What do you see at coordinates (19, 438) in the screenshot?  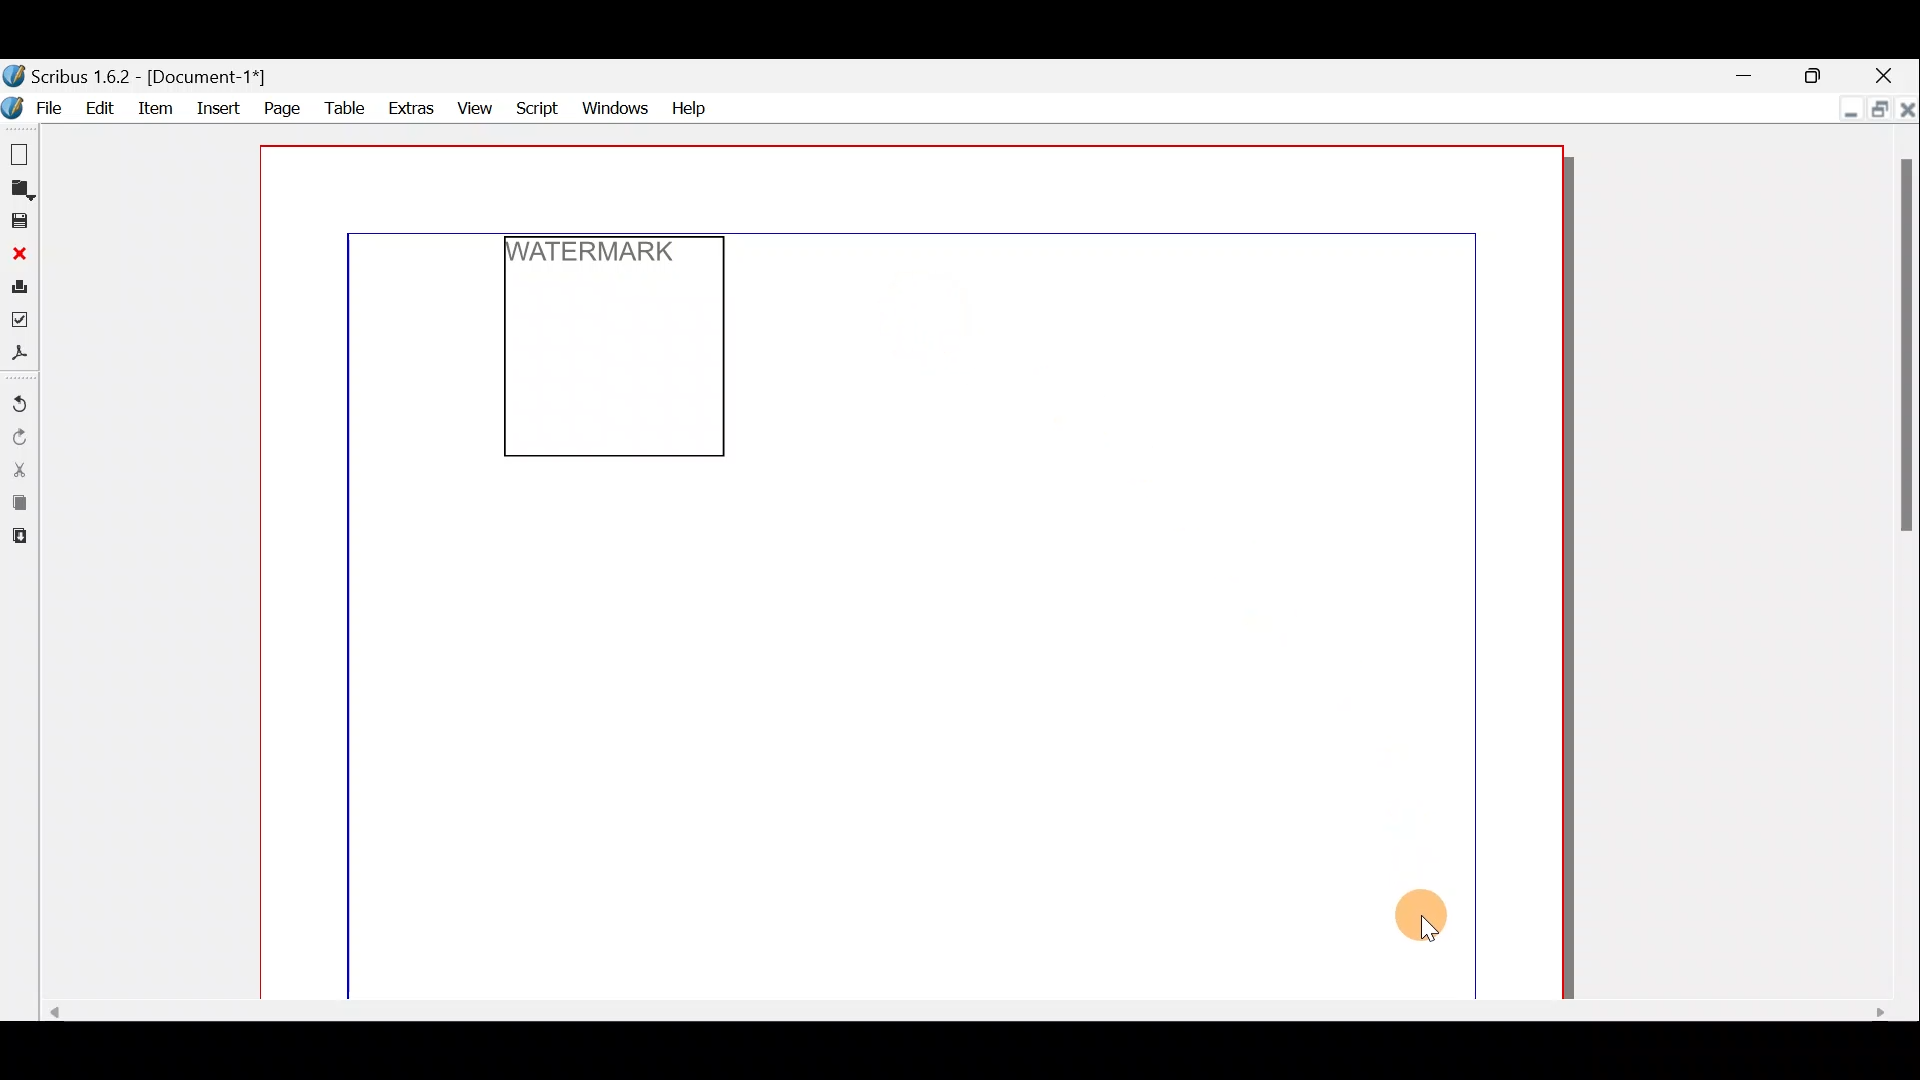 I see `Redo` at bounding box center [19, 438].